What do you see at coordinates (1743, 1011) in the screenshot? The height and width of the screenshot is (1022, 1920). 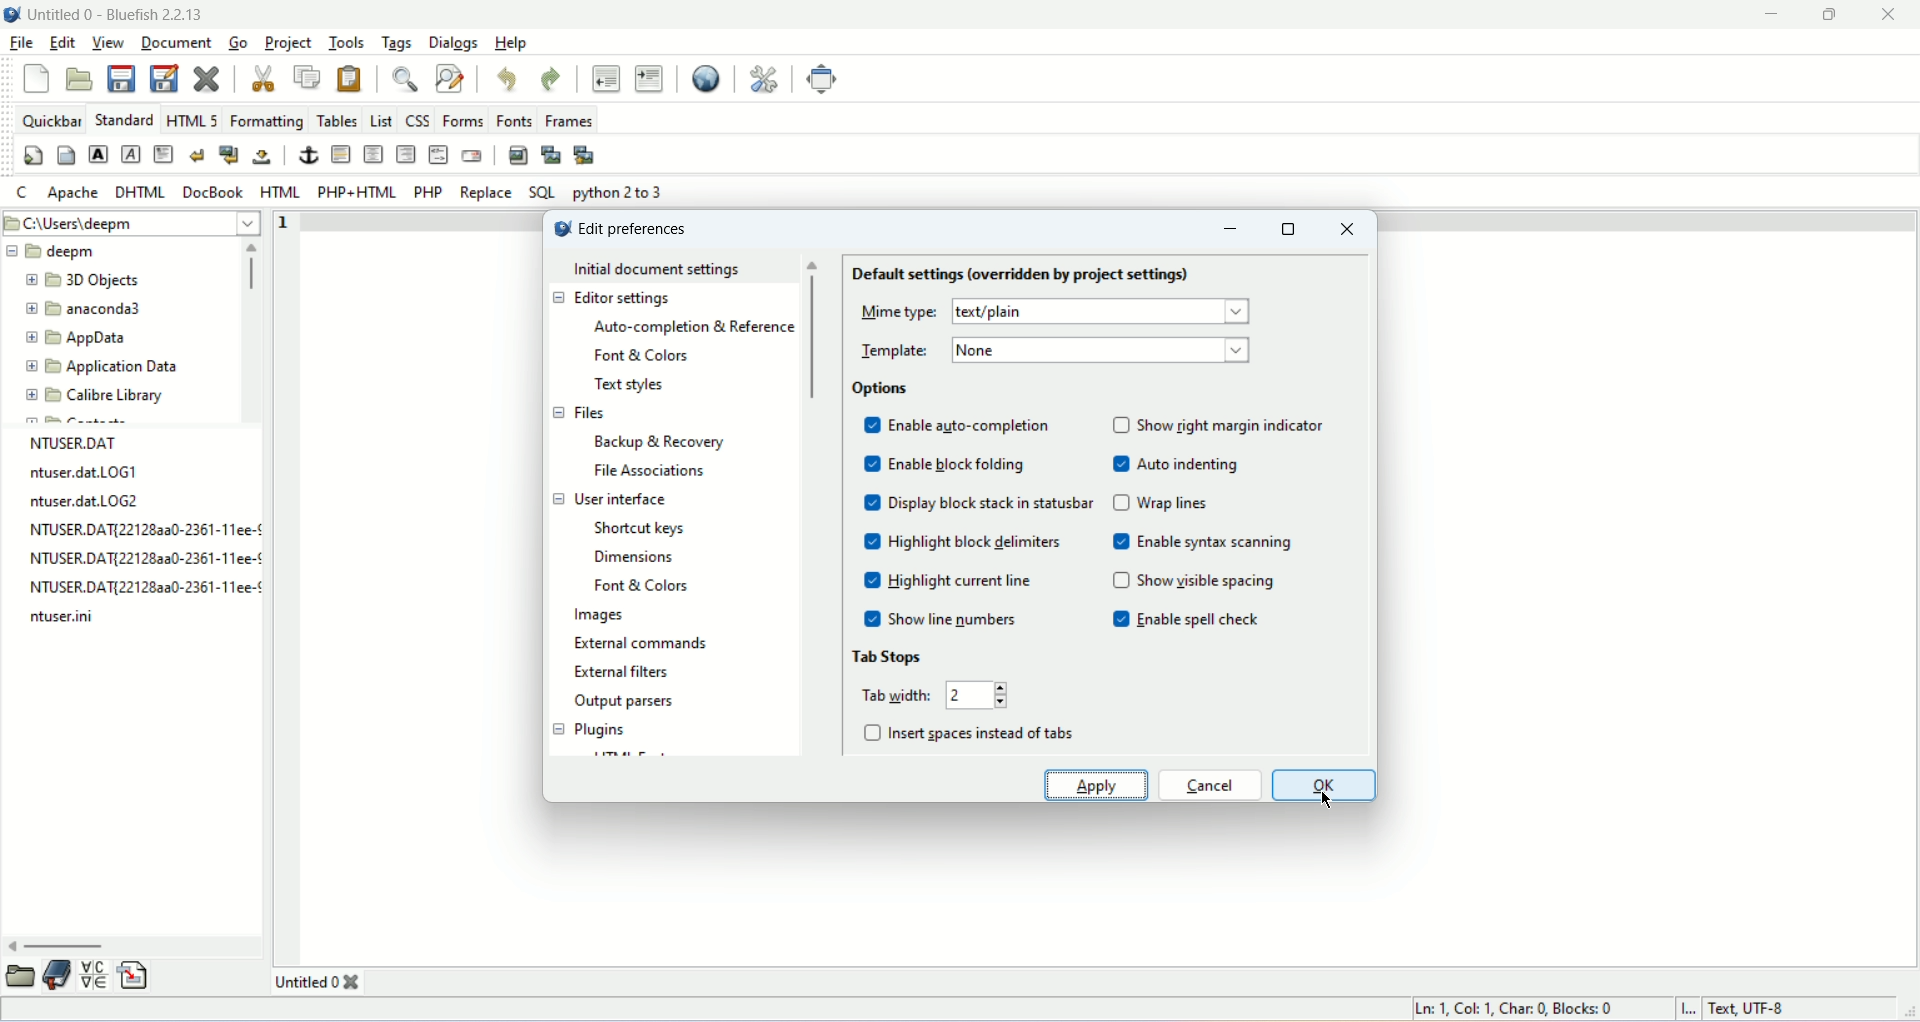 I see `text, UTF-8` at bounding box center [1743, 1011].